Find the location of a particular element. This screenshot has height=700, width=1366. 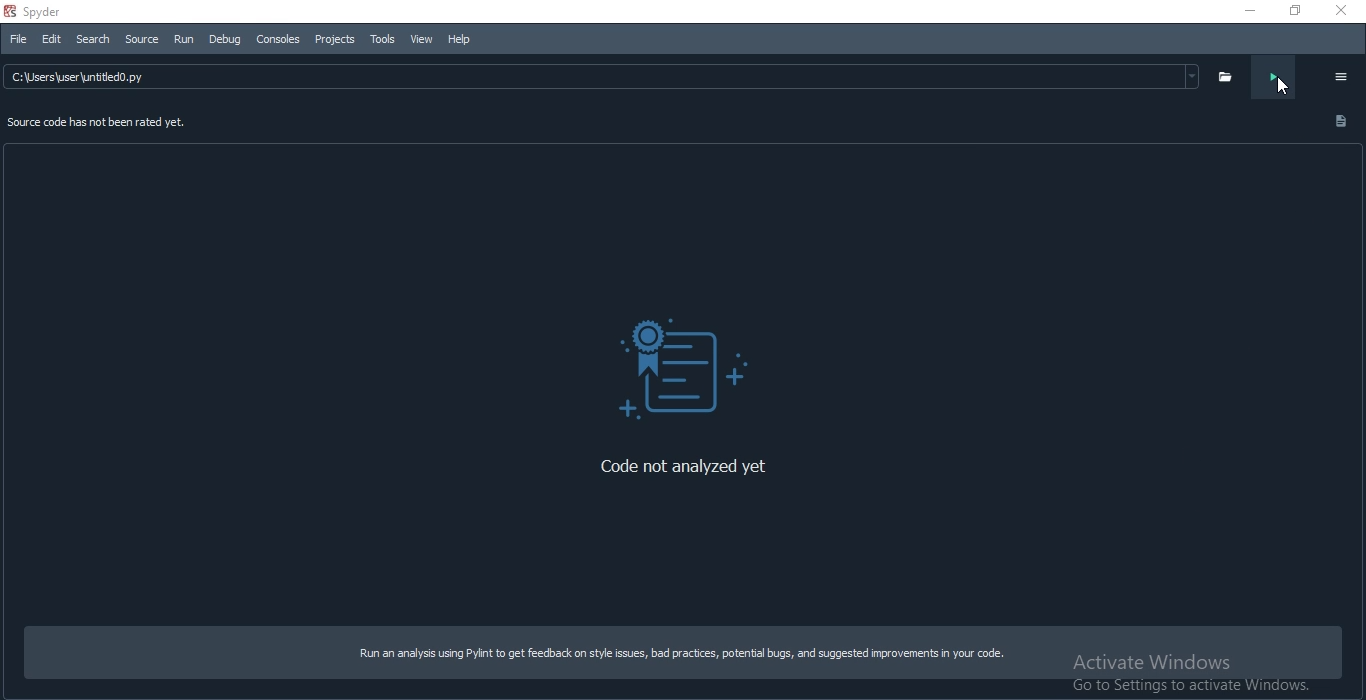

logo is located at coordinates (689, 374).